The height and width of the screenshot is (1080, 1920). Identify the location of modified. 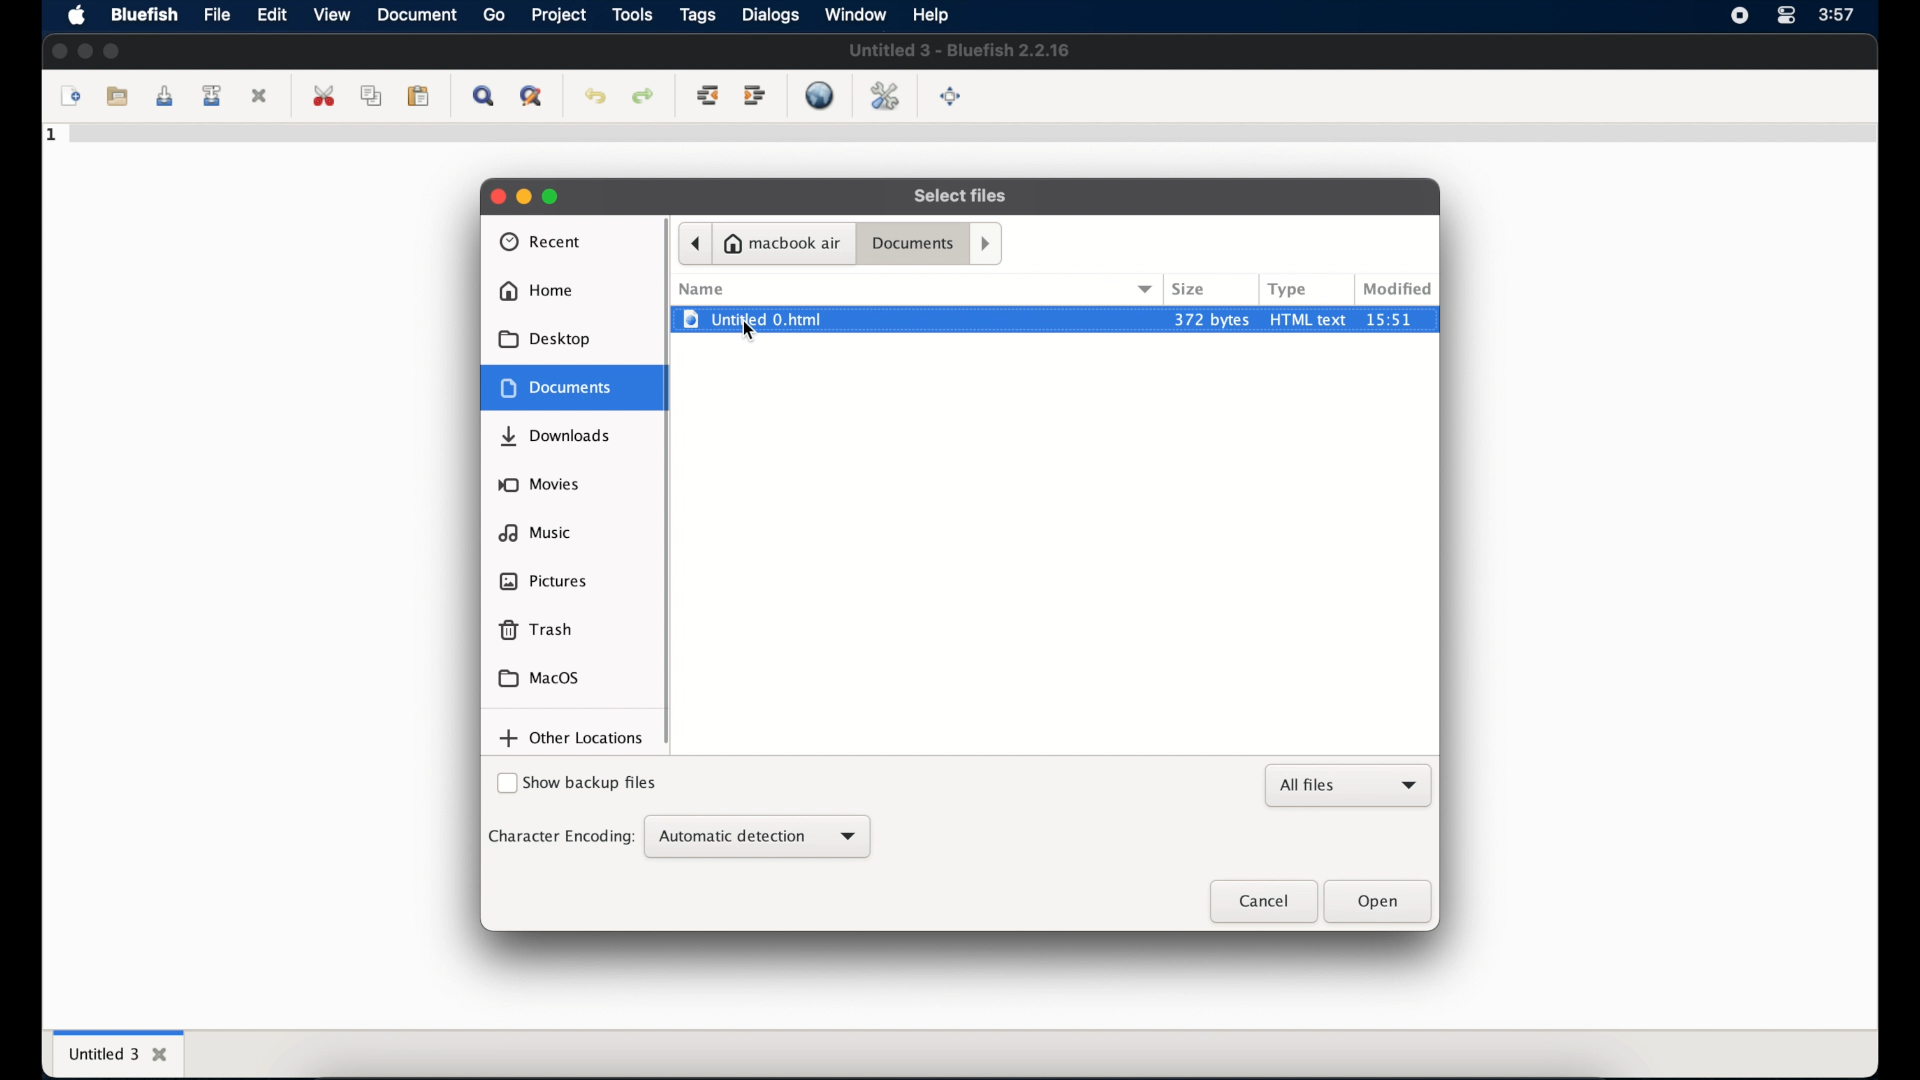
(1398, 289).